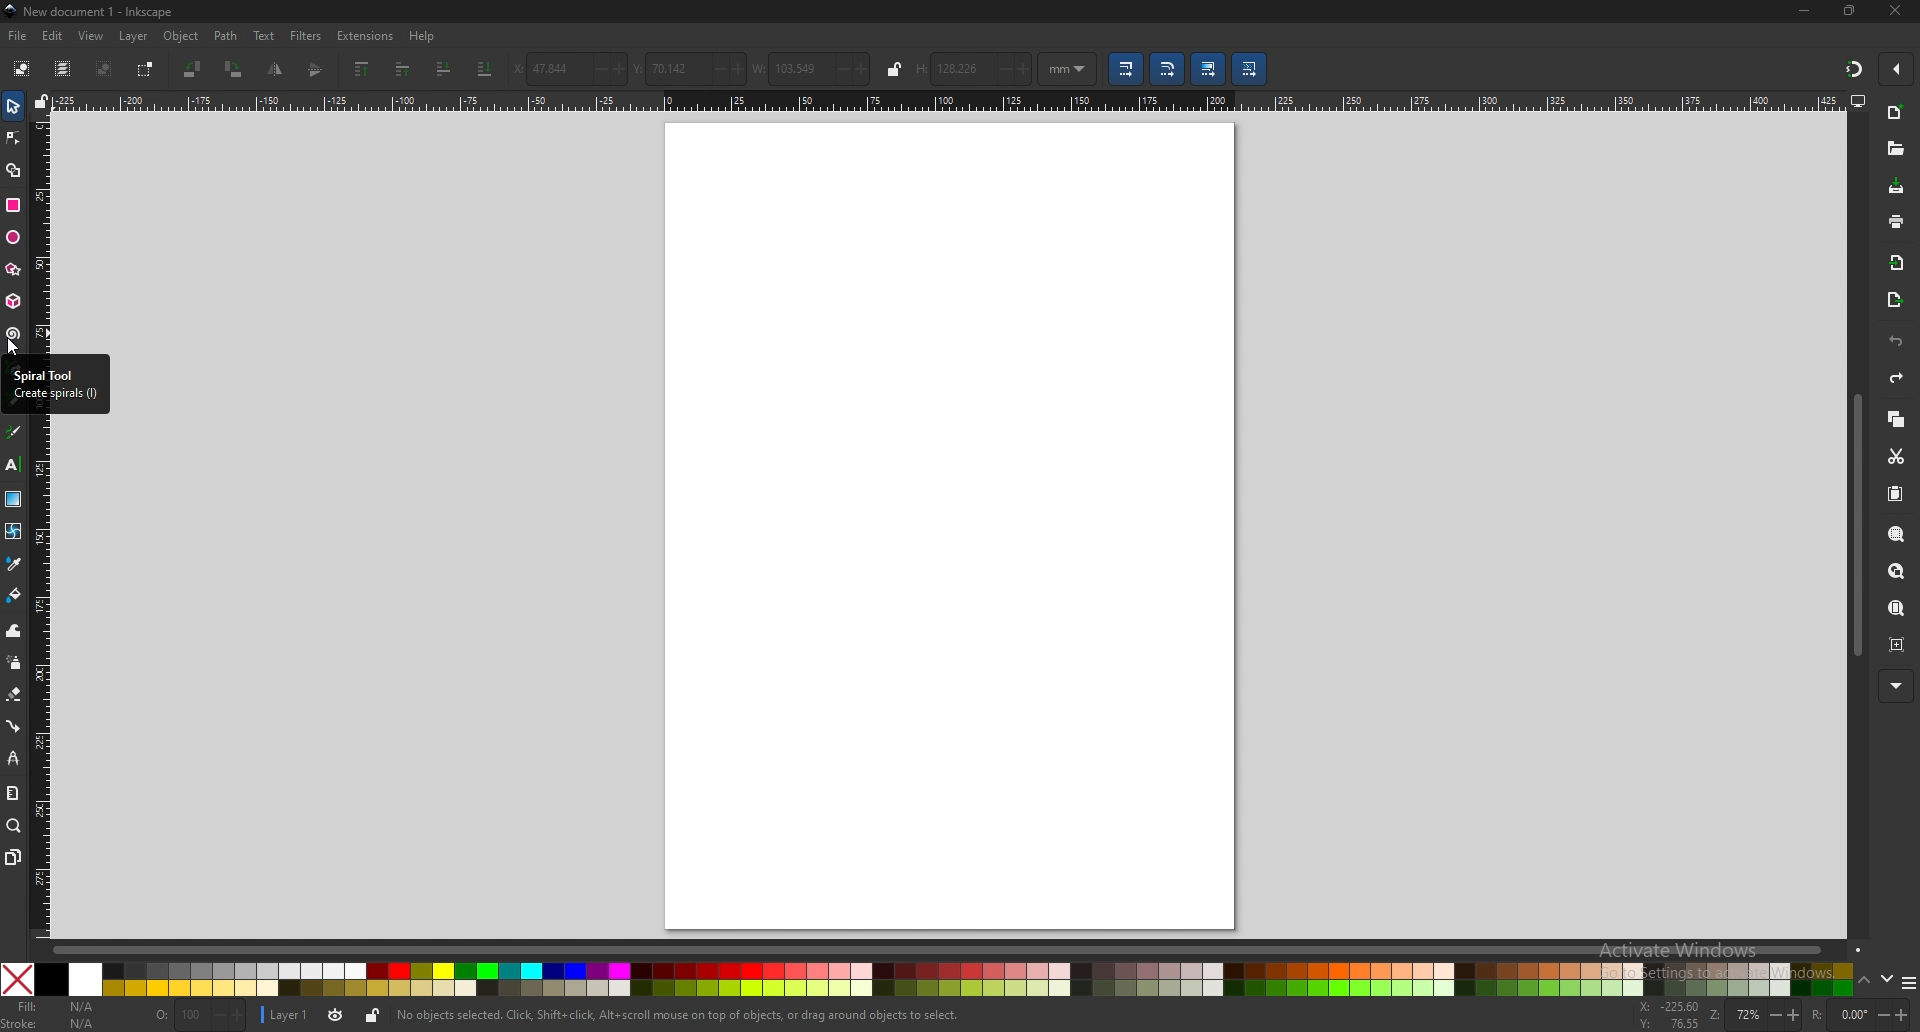 Image resolution: width=1920 pixels, height=1032 pixels. I want to click on star polygon, so click(13, 269).